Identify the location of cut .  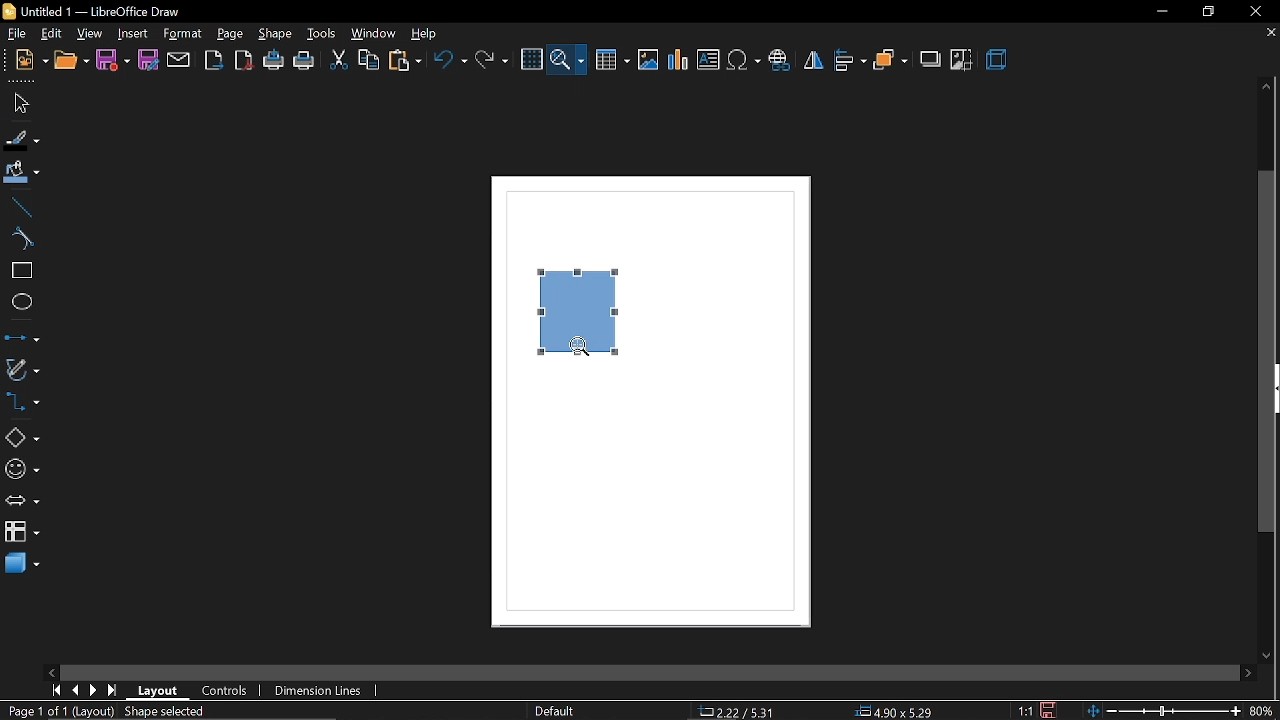
(338, 60).